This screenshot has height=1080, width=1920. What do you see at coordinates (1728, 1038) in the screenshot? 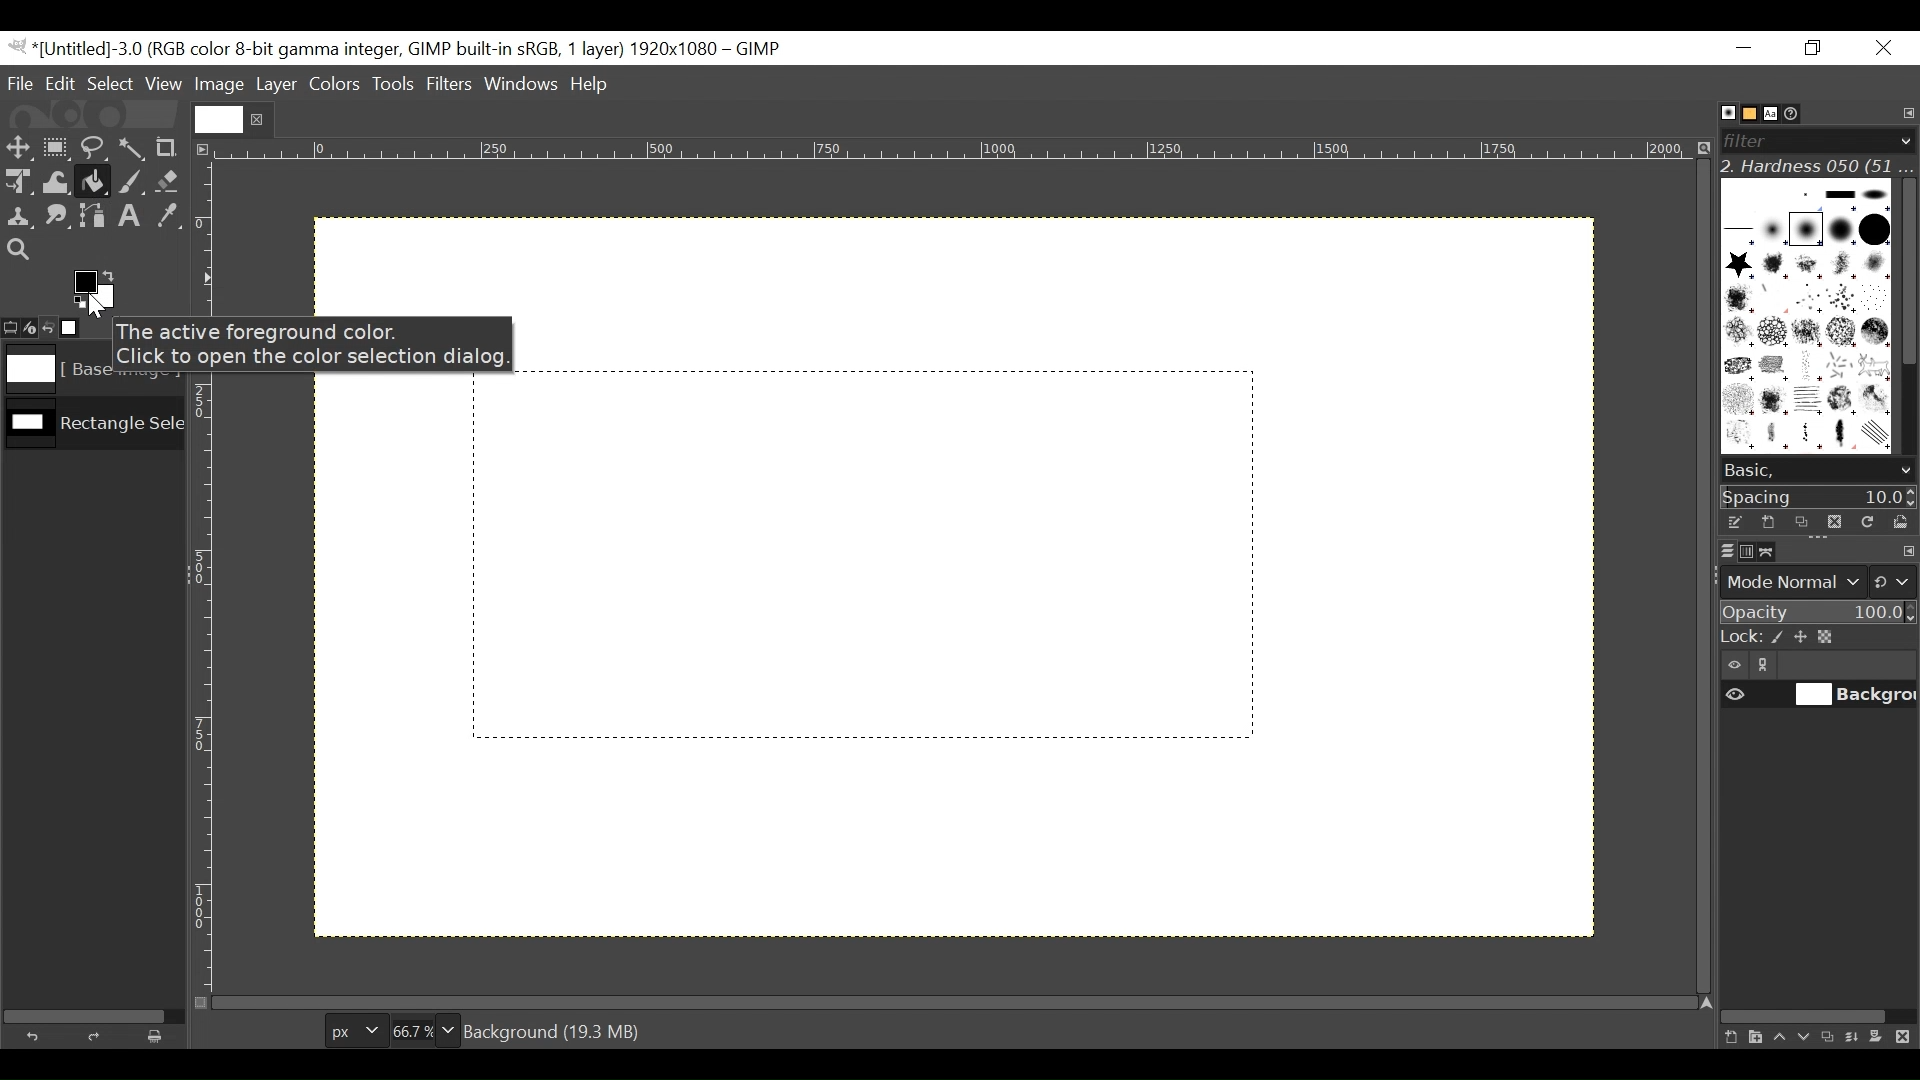
I see `Create a new layer with last used values` at bounding box center [1728, 1038].